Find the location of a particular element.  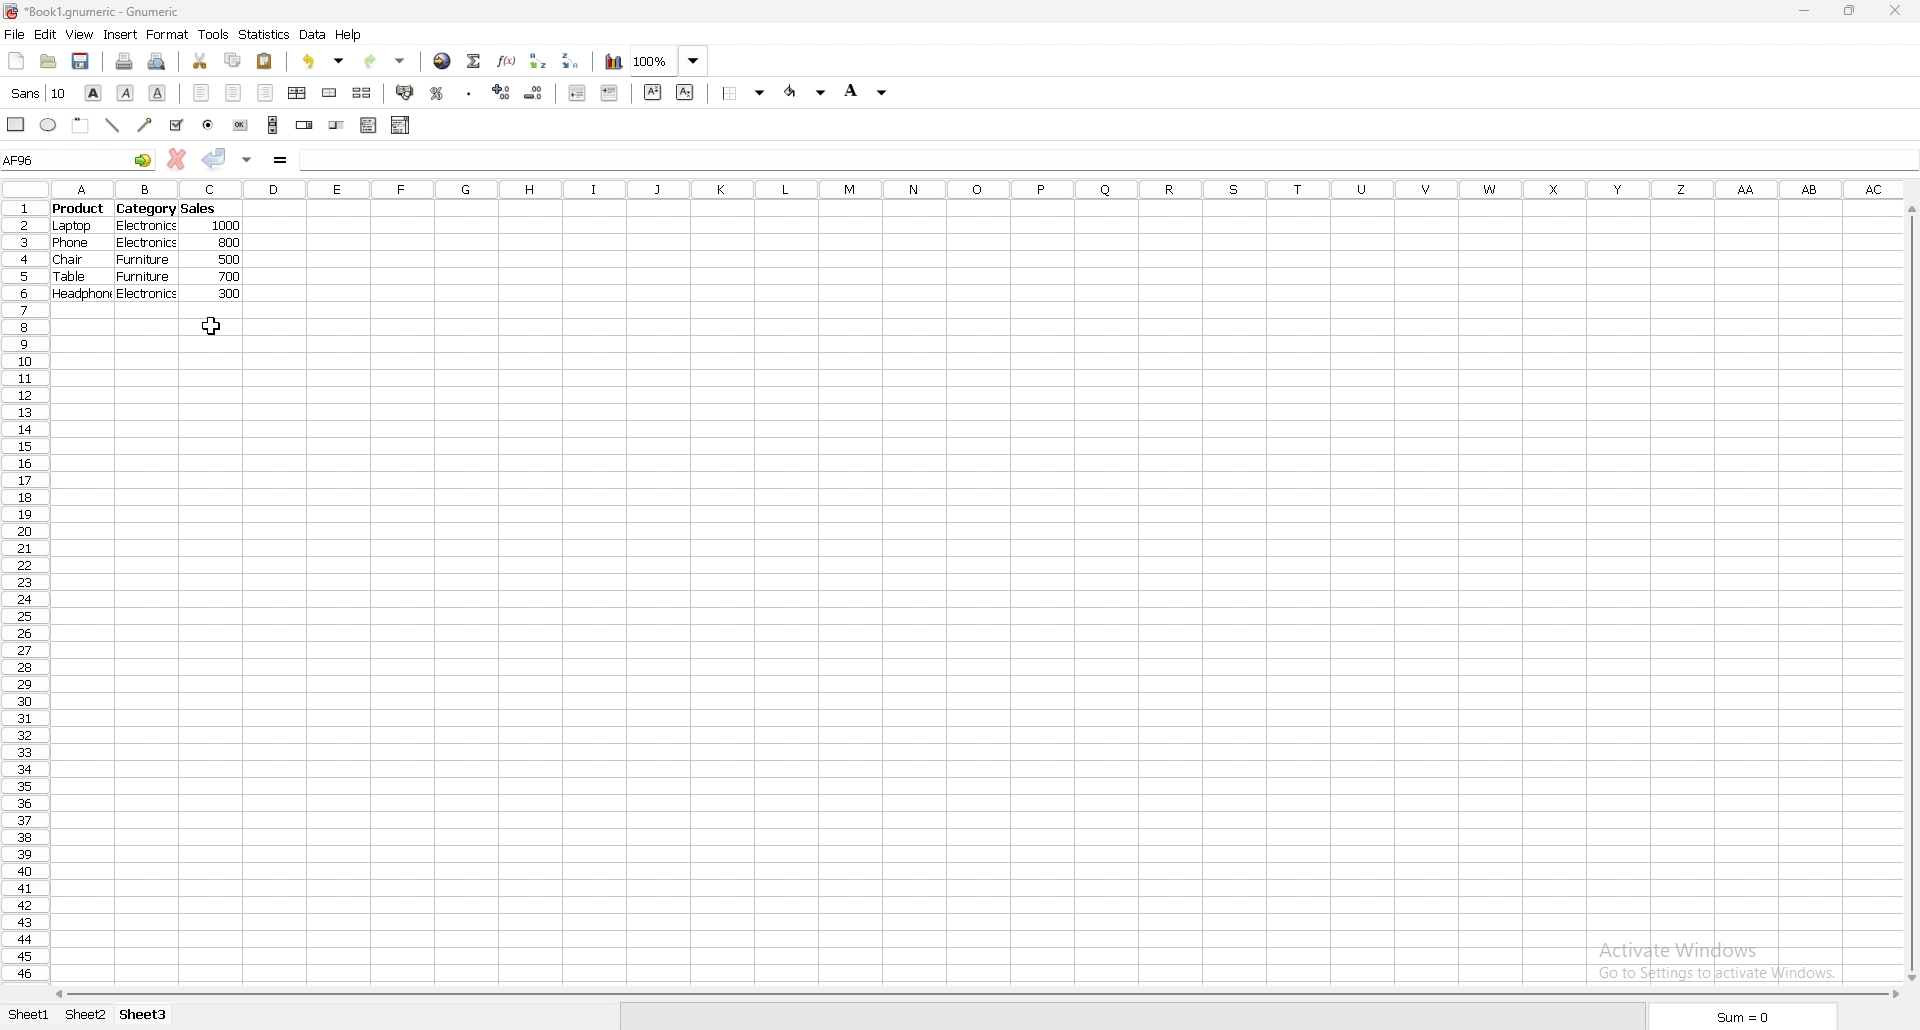

open is located at coordinates (50, 59).